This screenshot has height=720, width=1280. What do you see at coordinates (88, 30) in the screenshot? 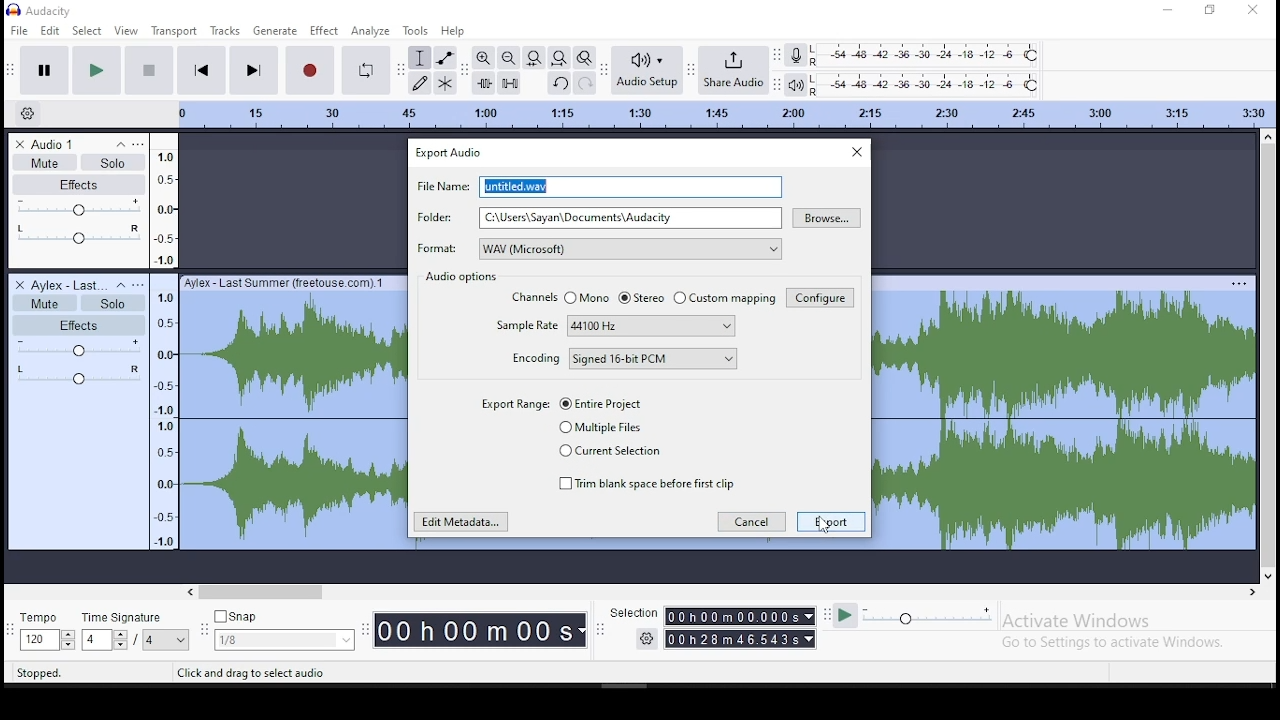
I see `select` at bounding box center [88, 30].